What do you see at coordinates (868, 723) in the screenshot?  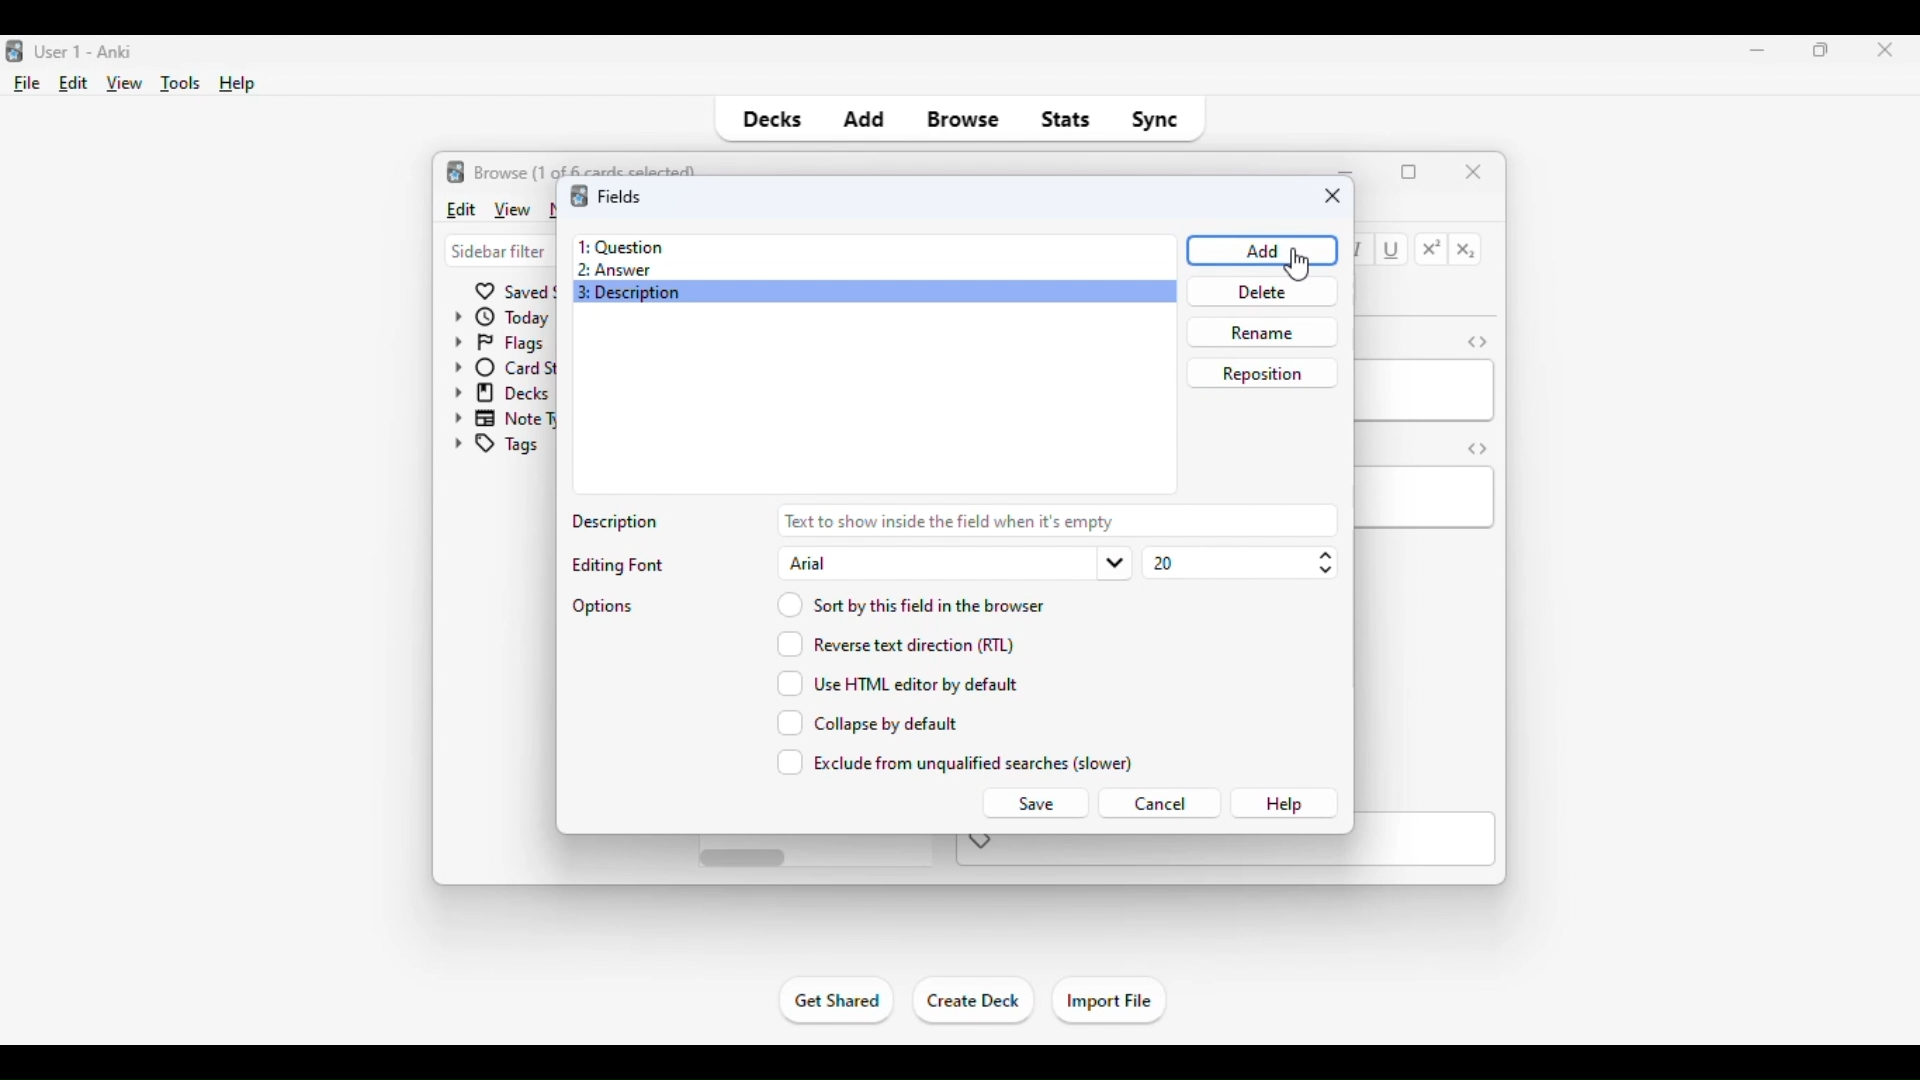 I see `collapse by default` at bounding box center [868, 723].